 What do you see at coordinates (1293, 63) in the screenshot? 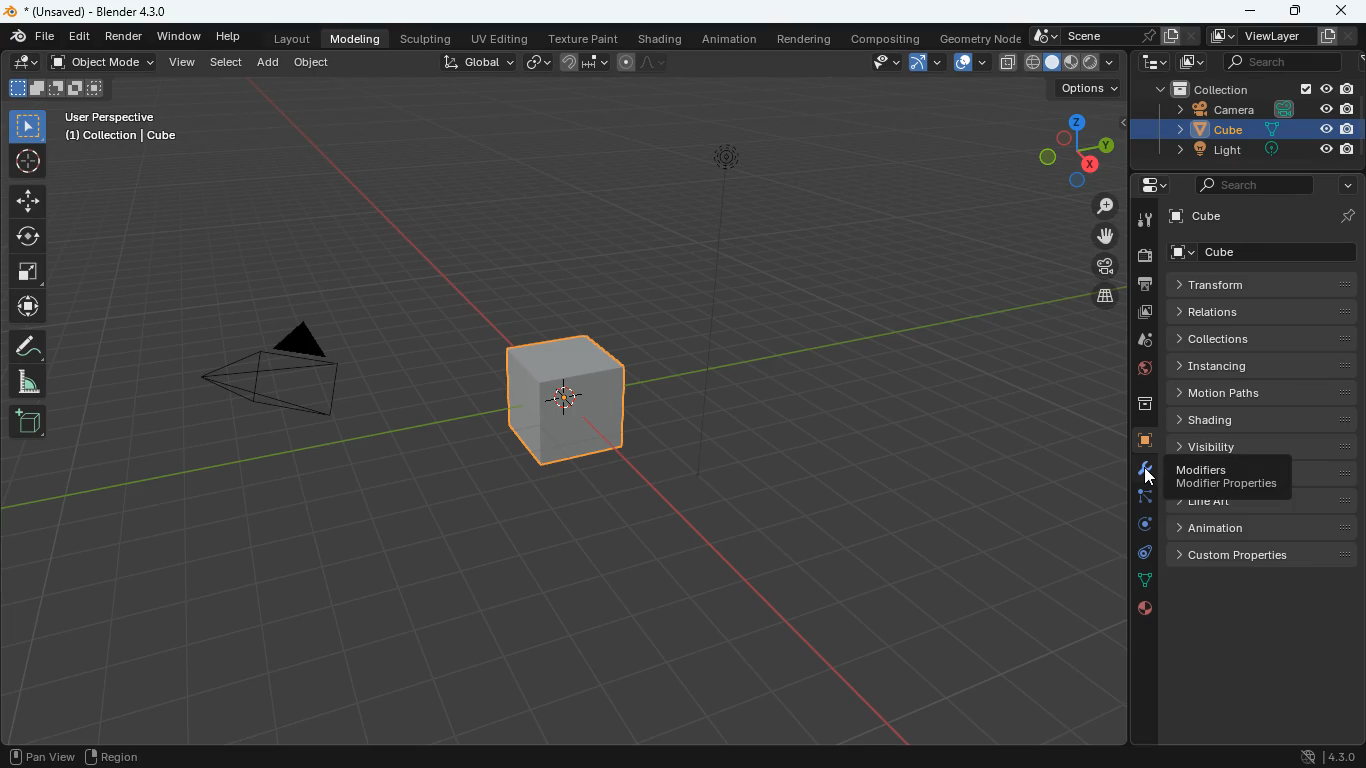
I see `search` at bounding box center [1293, 63].